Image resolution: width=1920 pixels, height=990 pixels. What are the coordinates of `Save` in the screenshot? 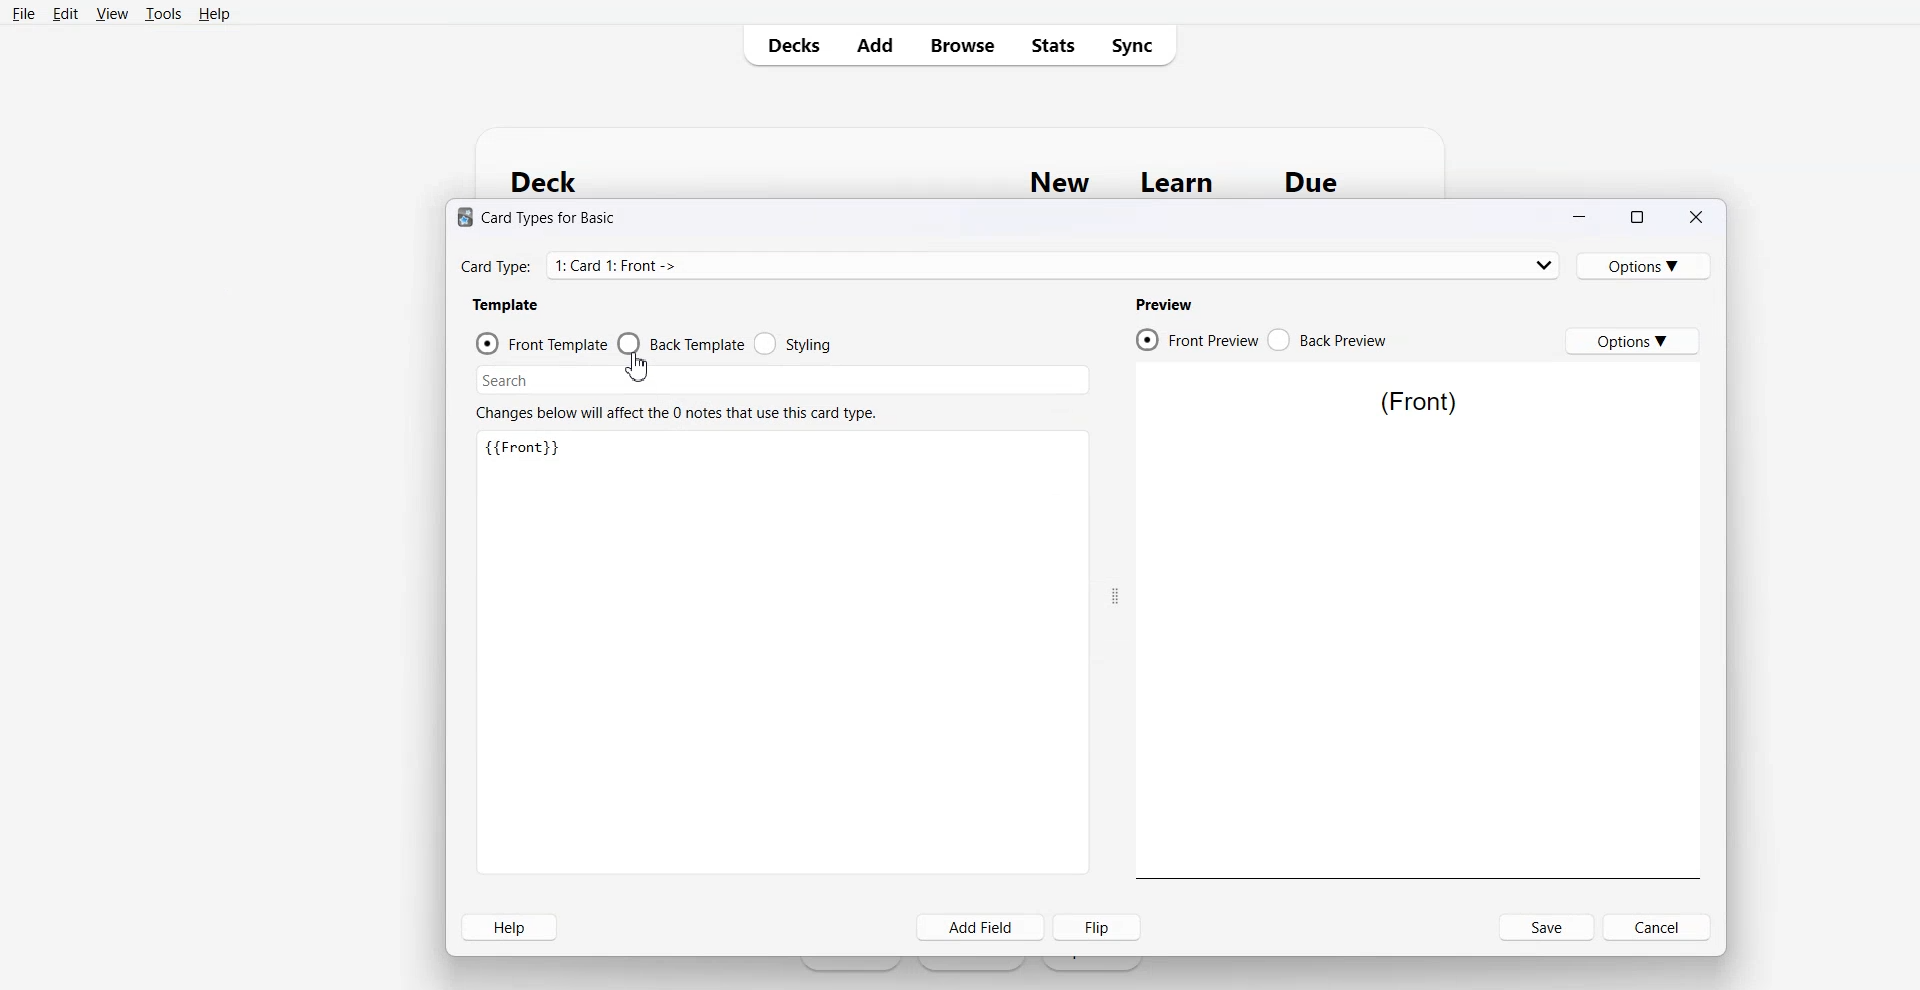 It's located at (1547, 927).